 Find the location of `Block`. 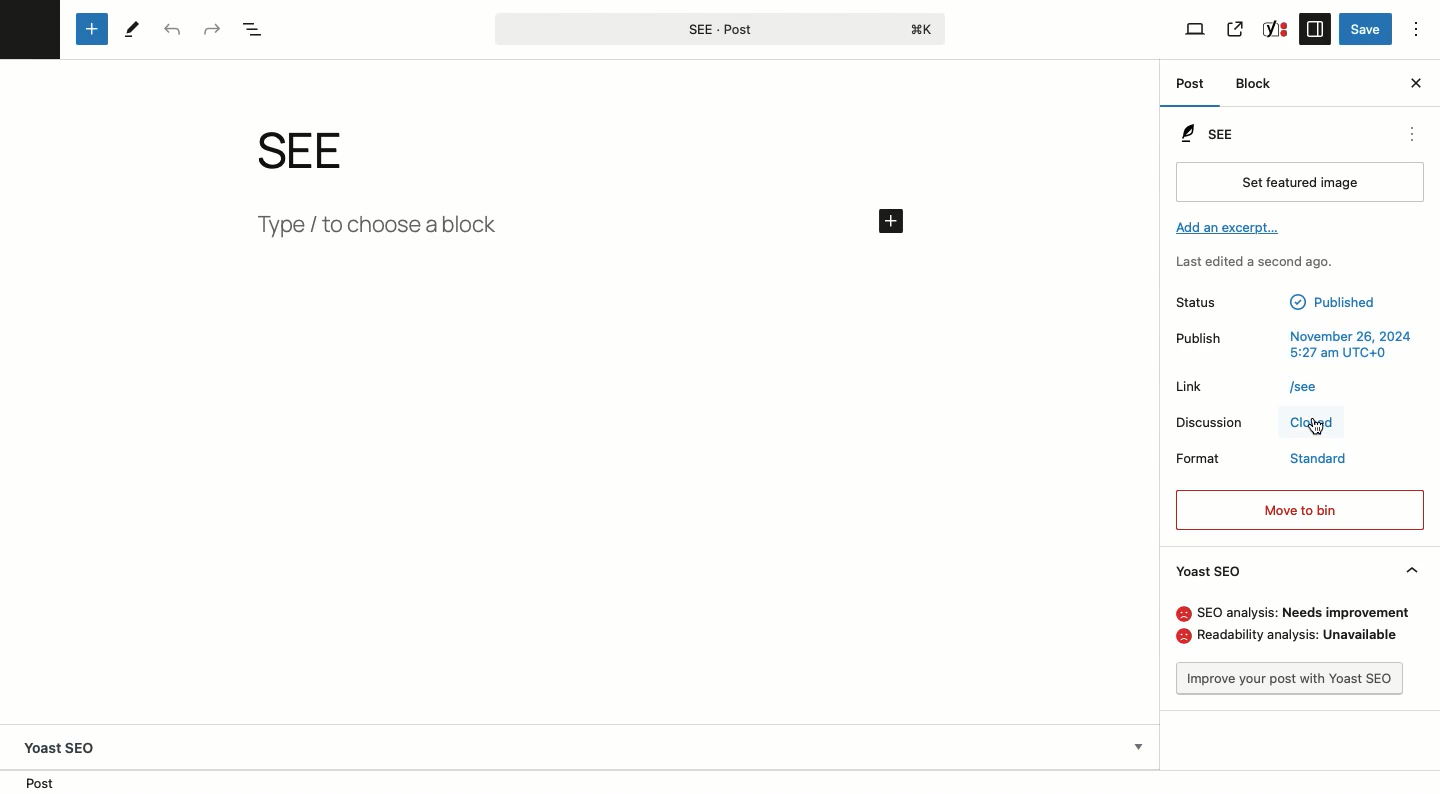

Block is located at coordinates (1257, 85).